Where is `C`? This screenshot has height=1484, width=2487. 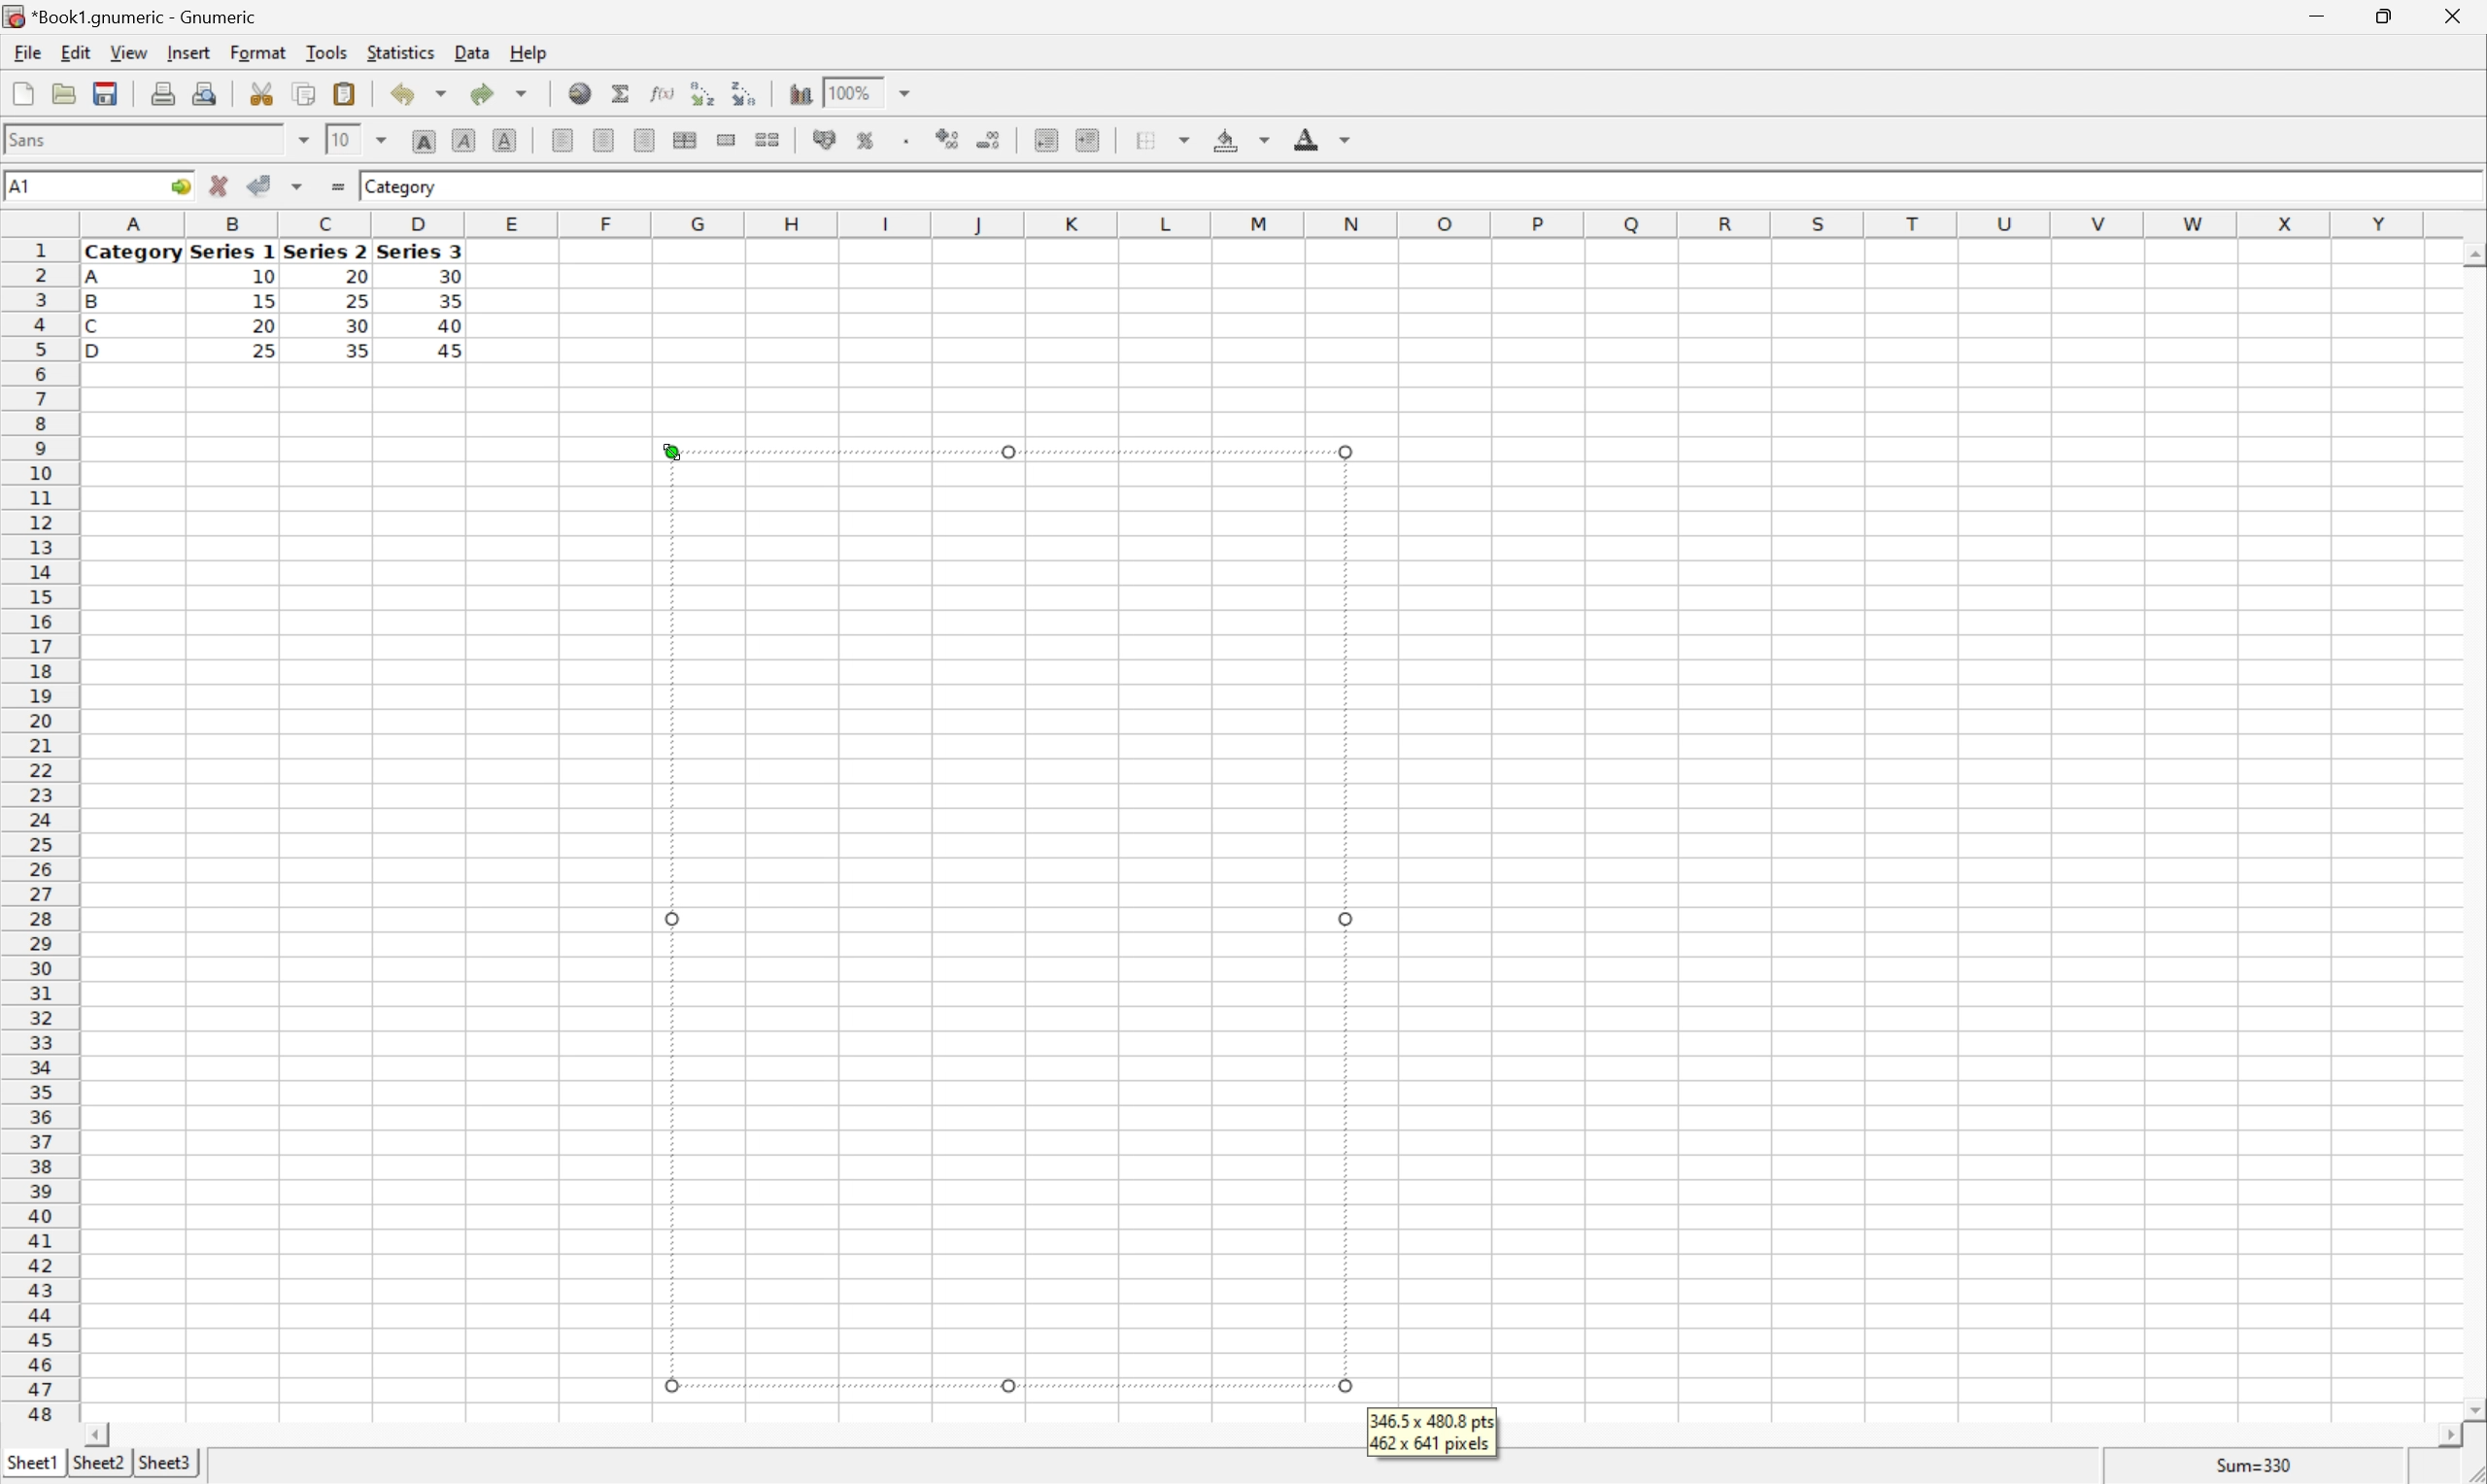
C is located at coordinates (92, 328).